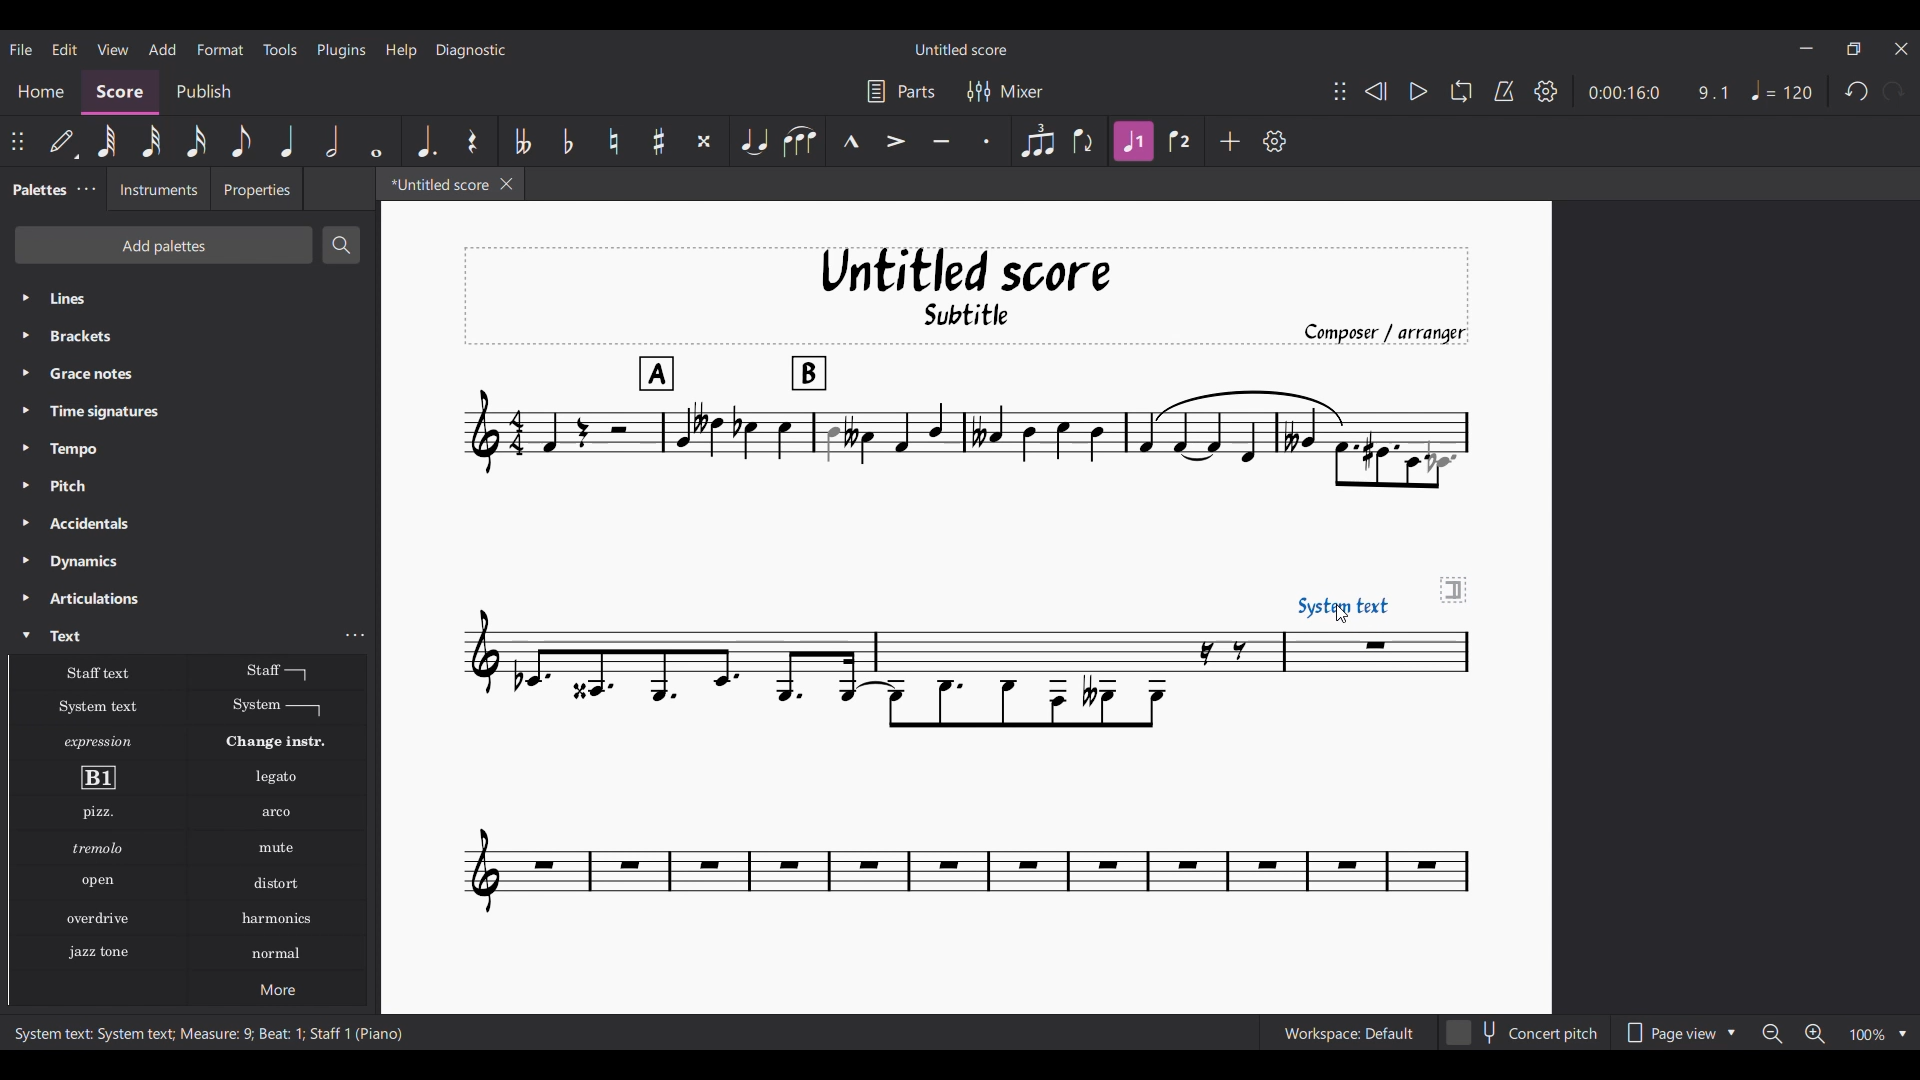  I want to click on Diagnostic menu, so click(472, 50).